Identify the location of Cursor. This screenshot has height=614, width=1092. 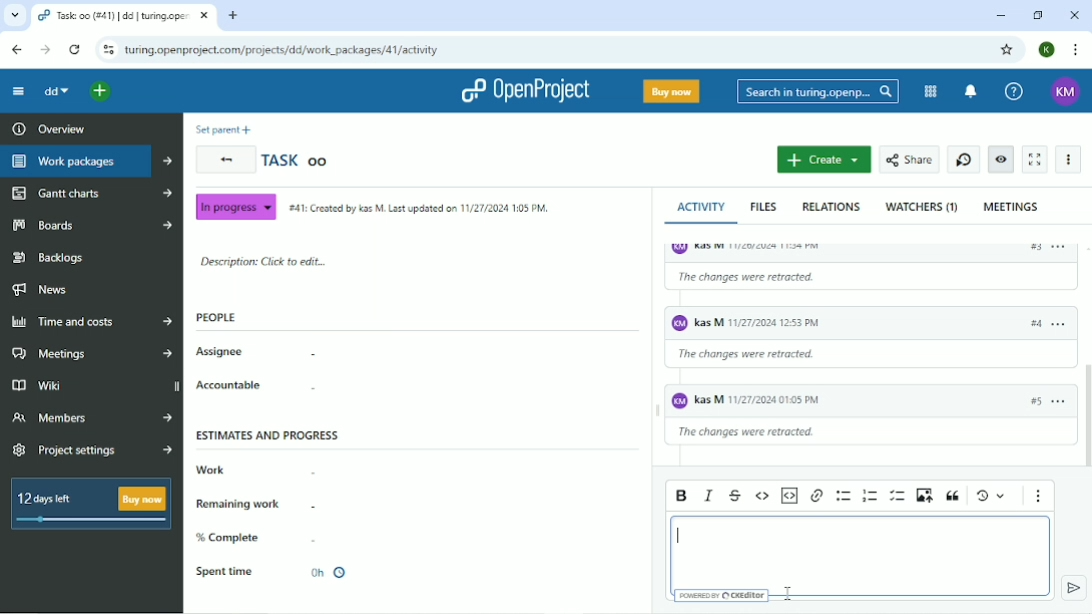
(676, 534).